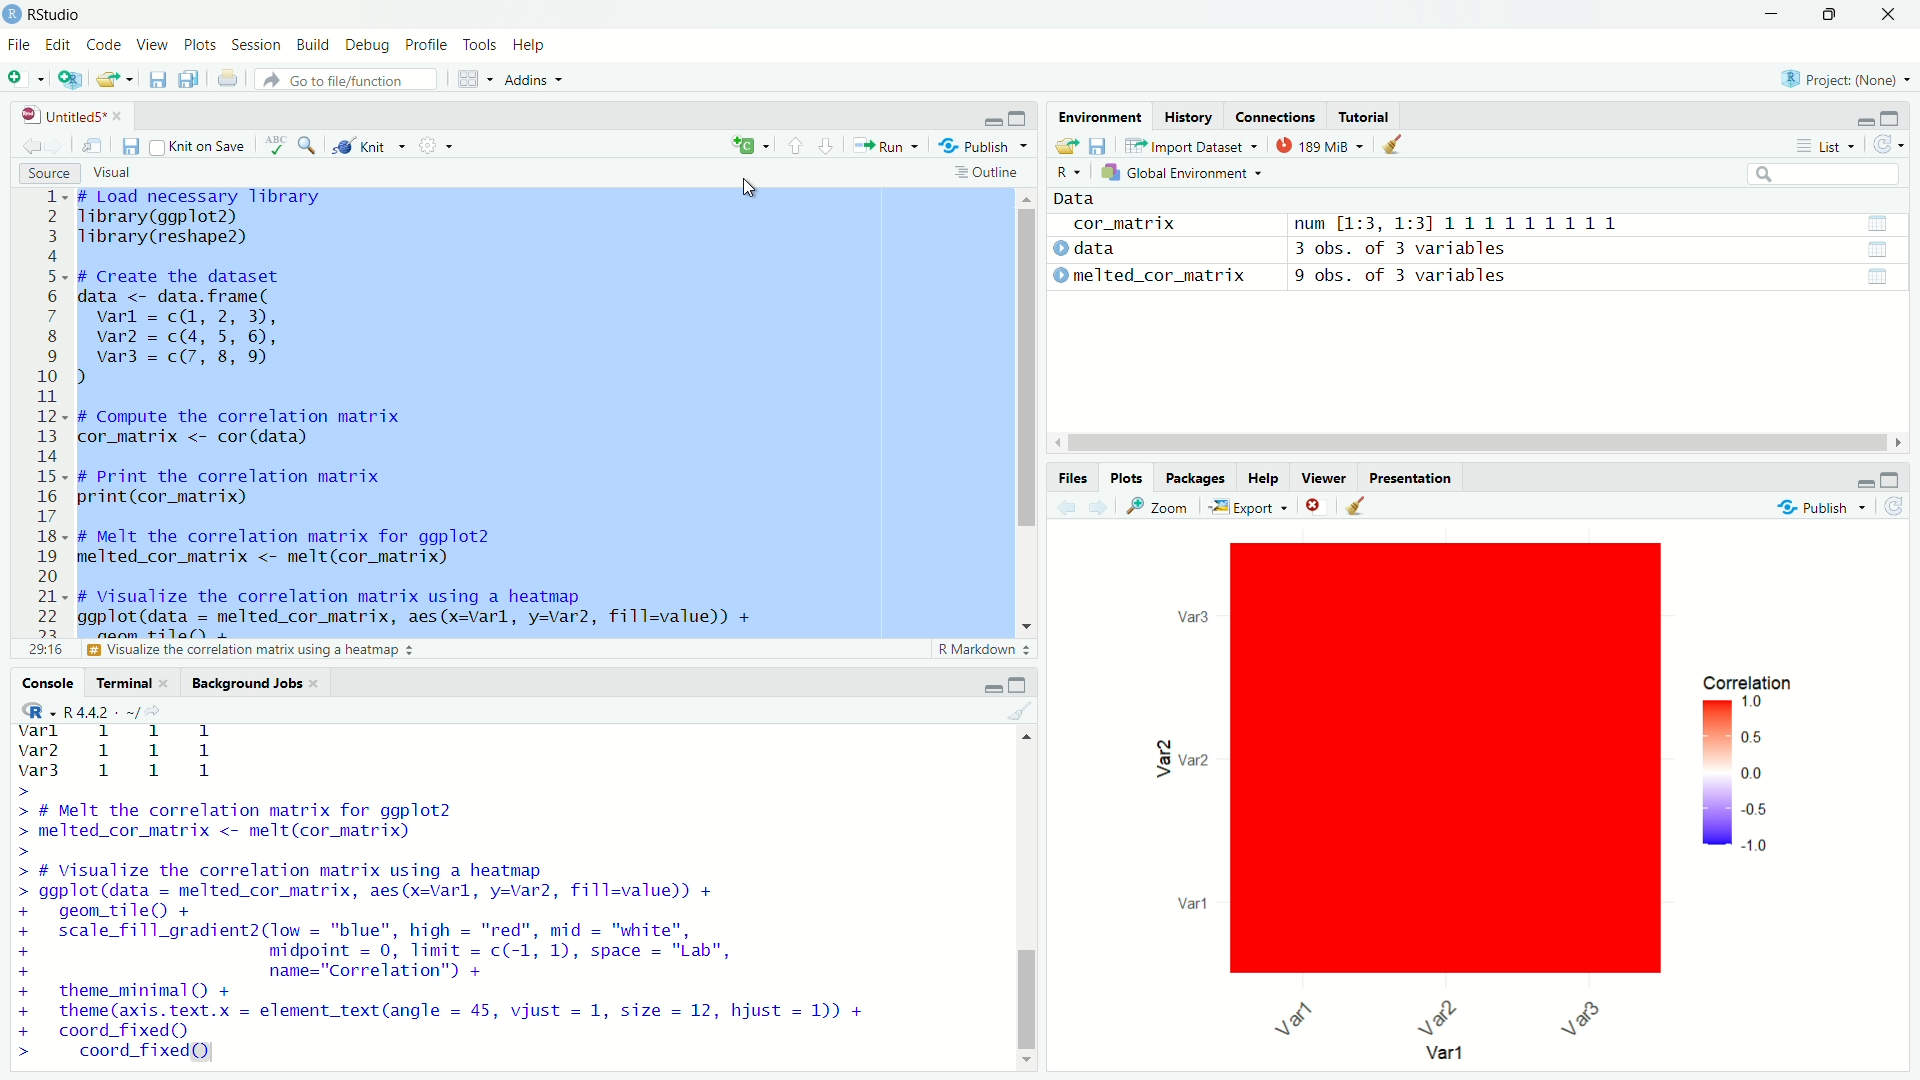 The height and width of the screenshot is (1080, 1920). I want to click on minimize, so click(1864, 118).